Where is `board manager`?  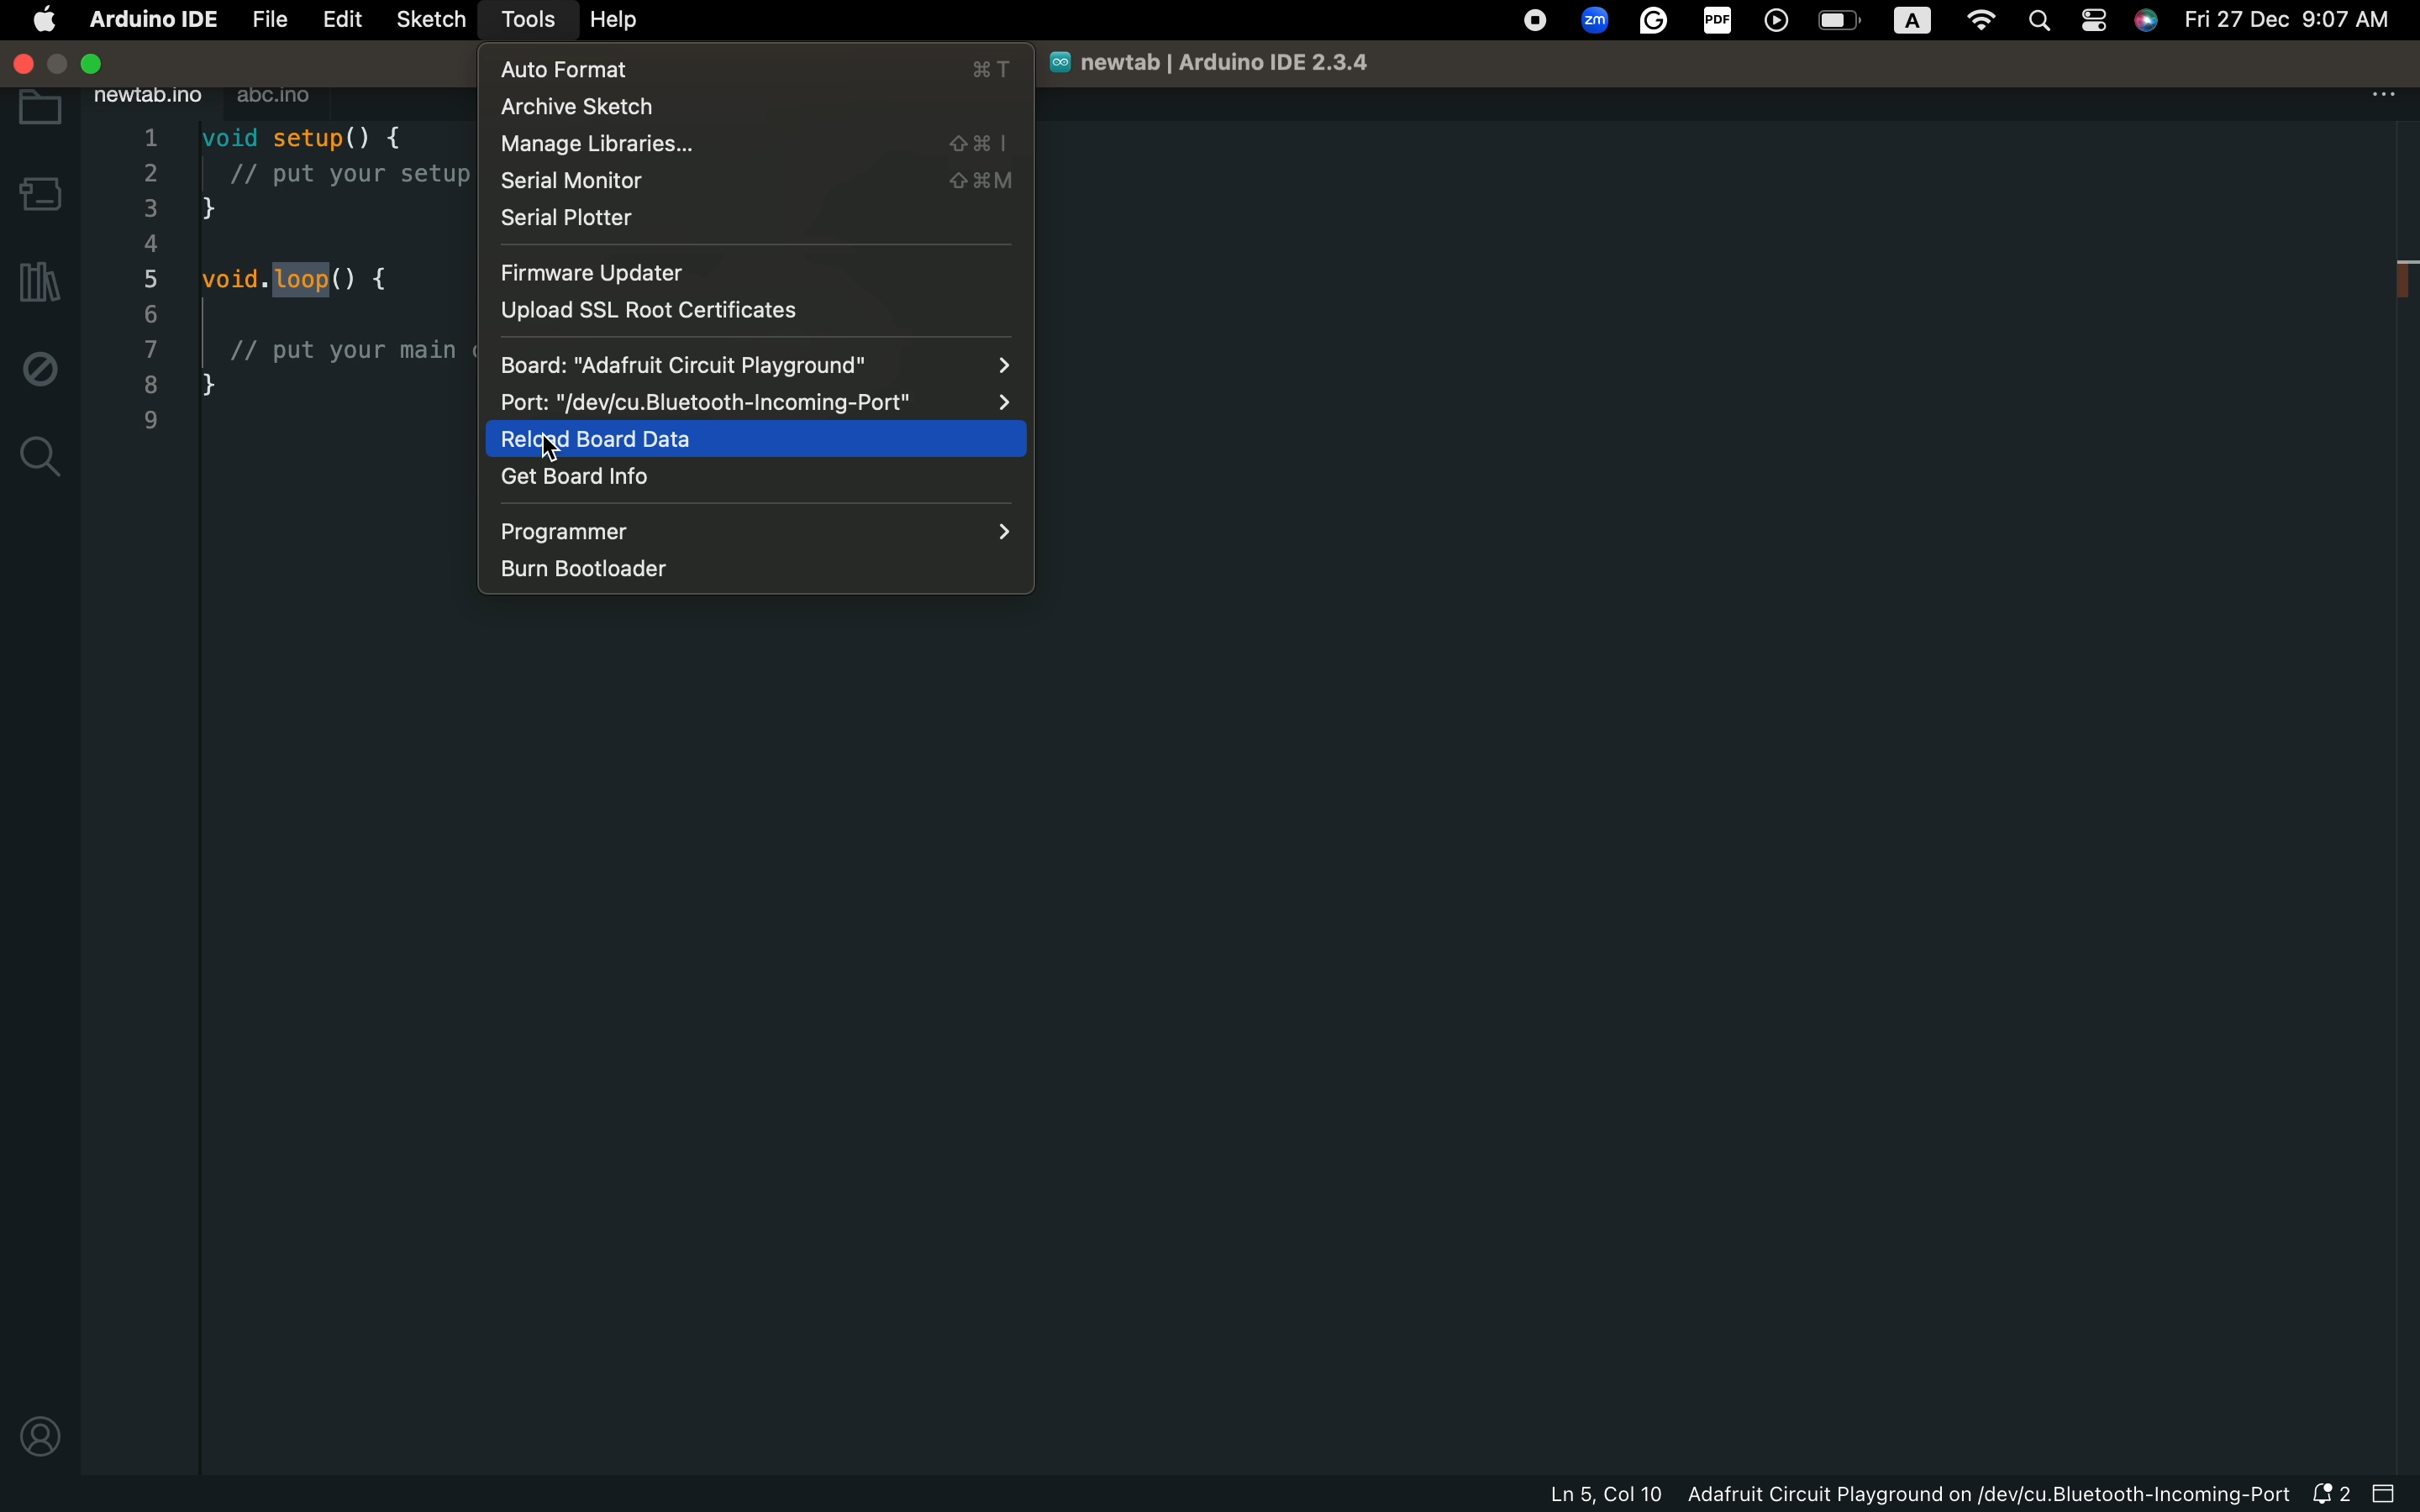
board manager is located at coordinates (38, 194).